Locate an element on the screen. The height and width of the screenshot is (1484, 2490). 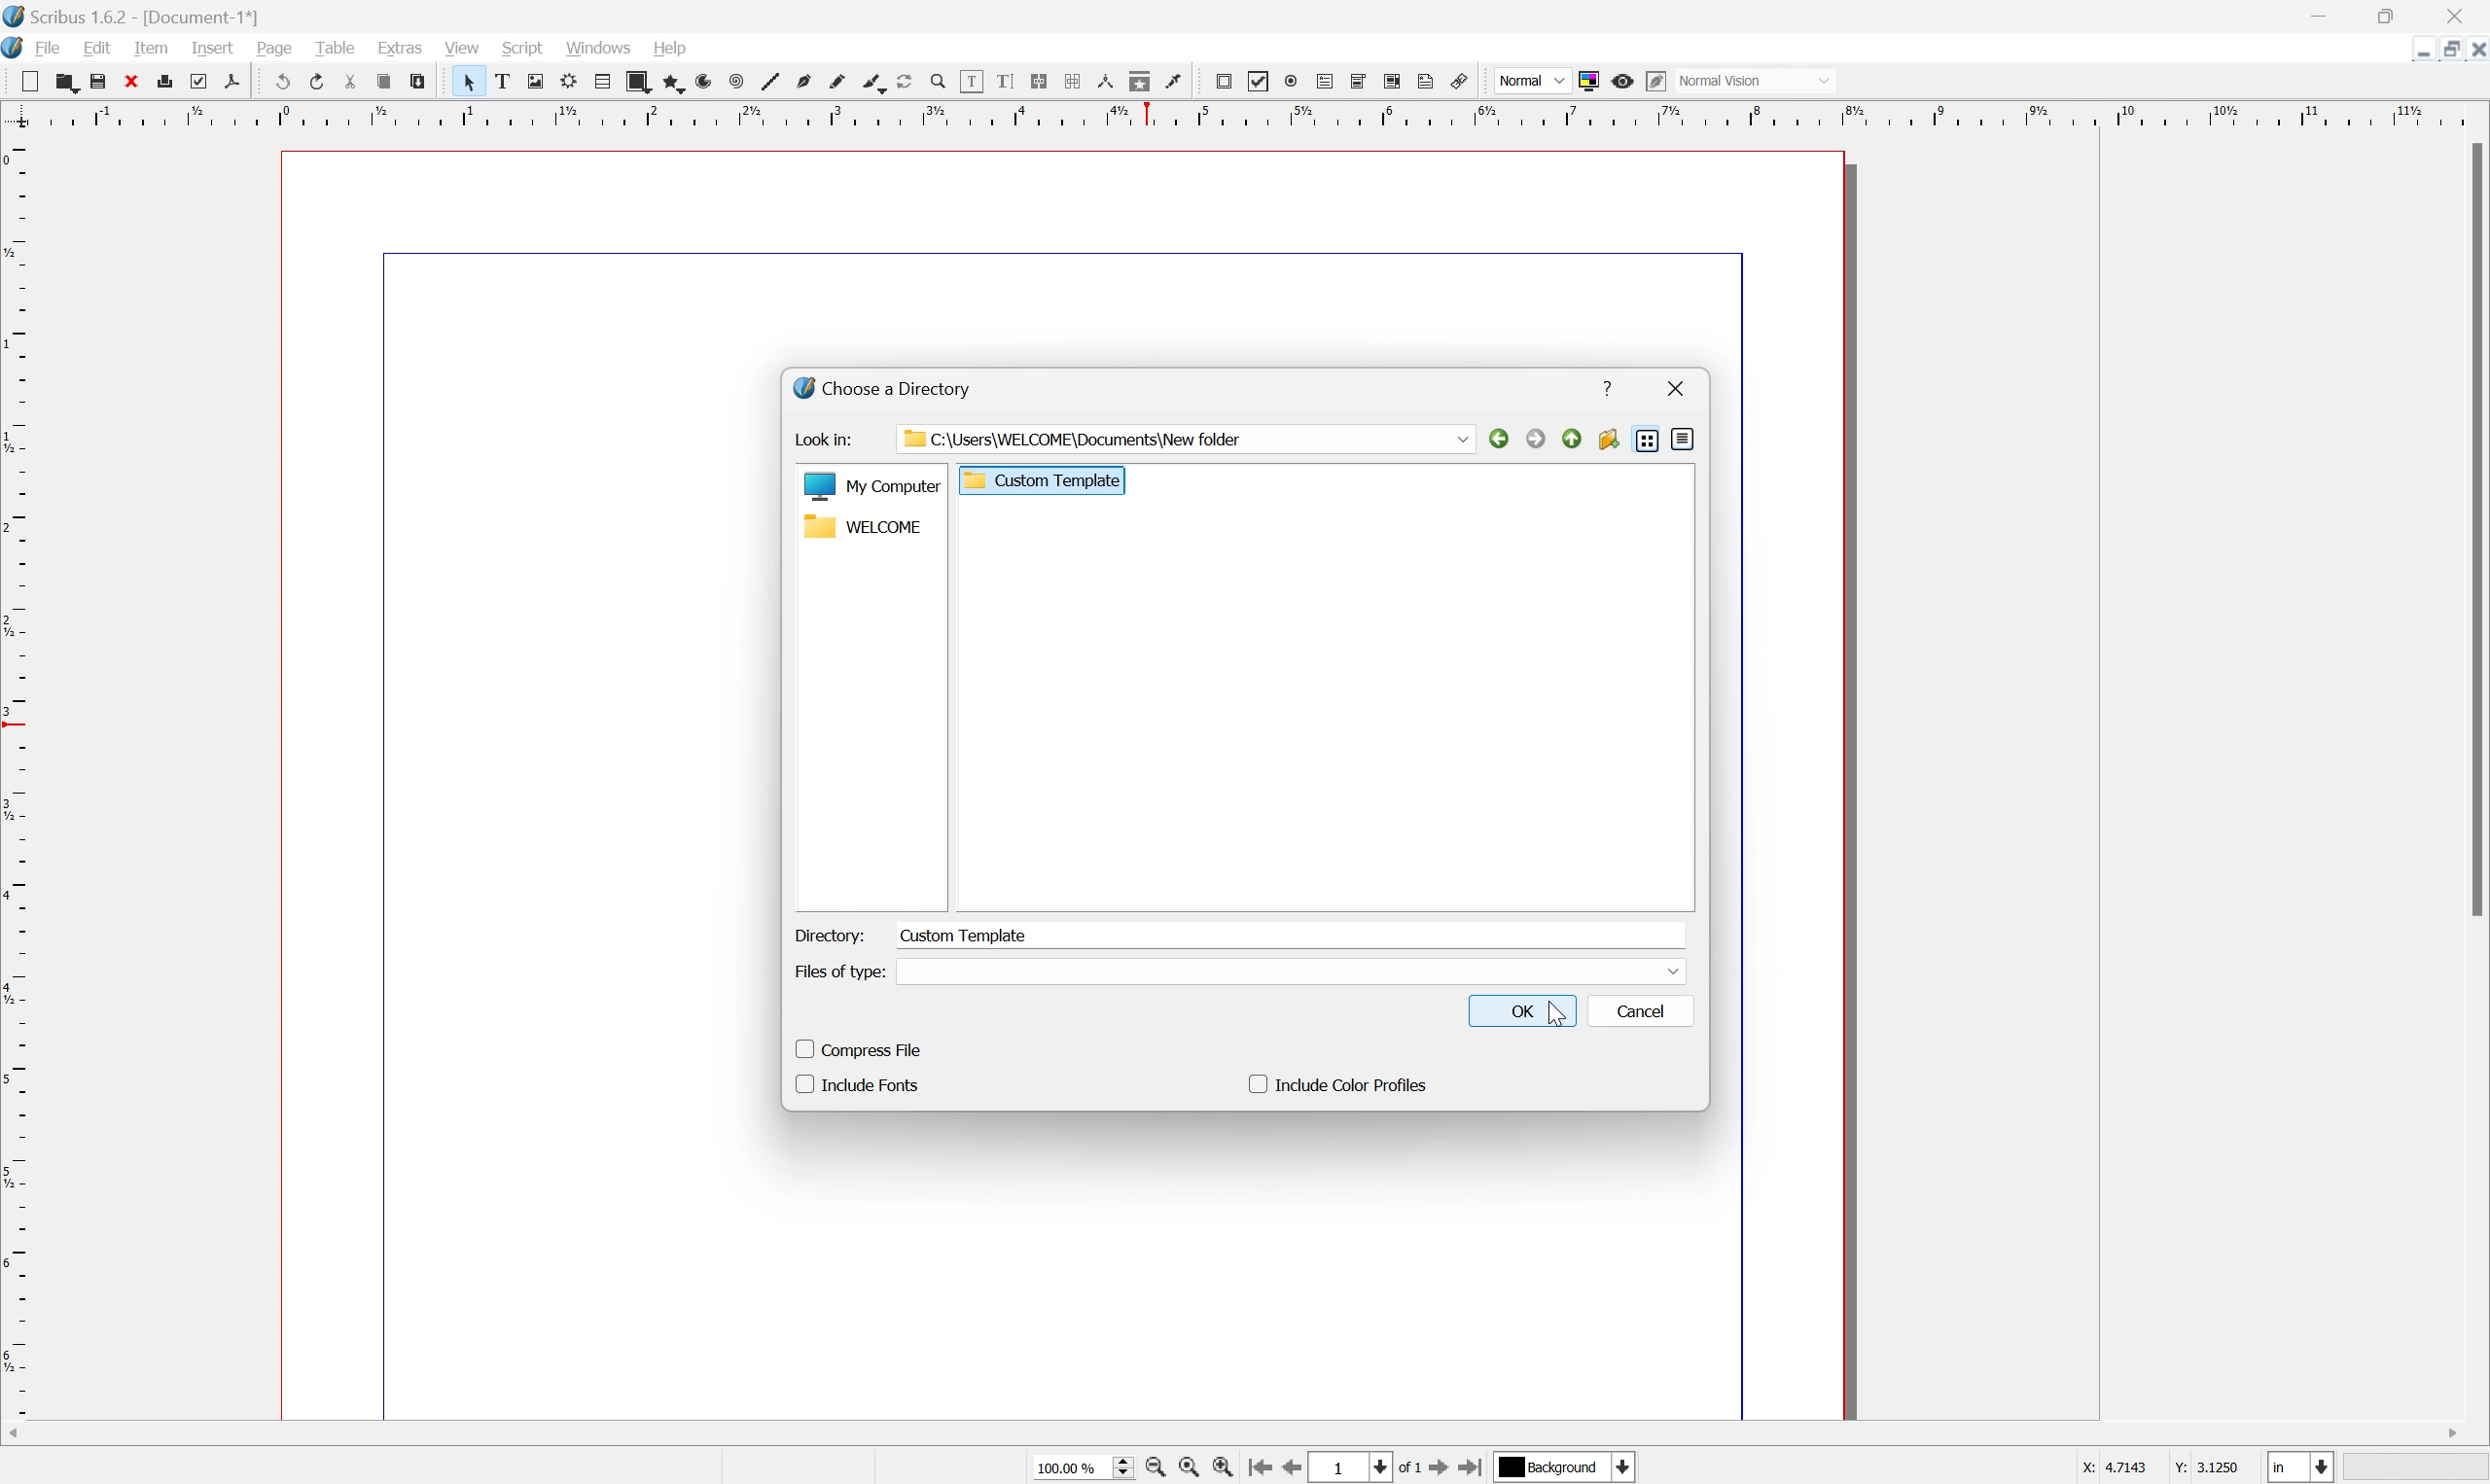
Close is located at coordinates (2474, 52).